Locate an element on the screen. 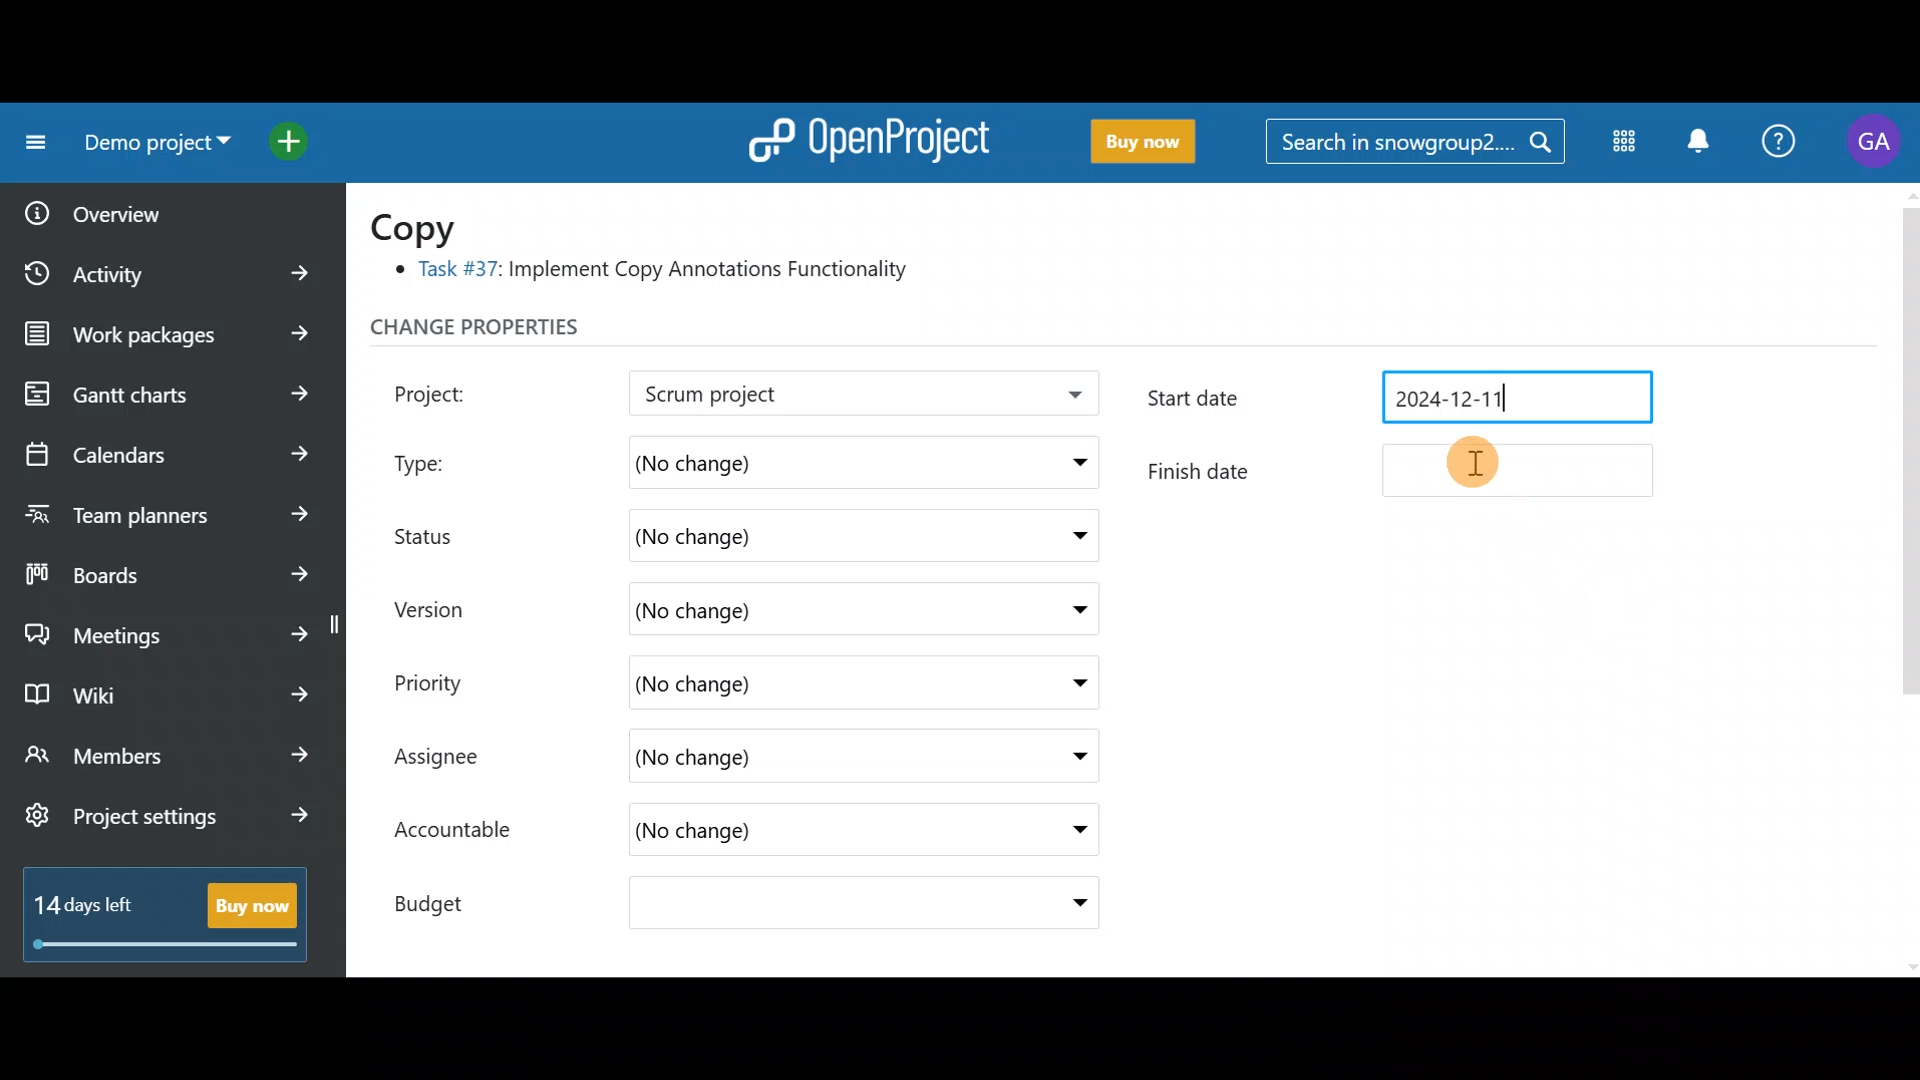  Collapse project menu is located at coordinates (31, 143).